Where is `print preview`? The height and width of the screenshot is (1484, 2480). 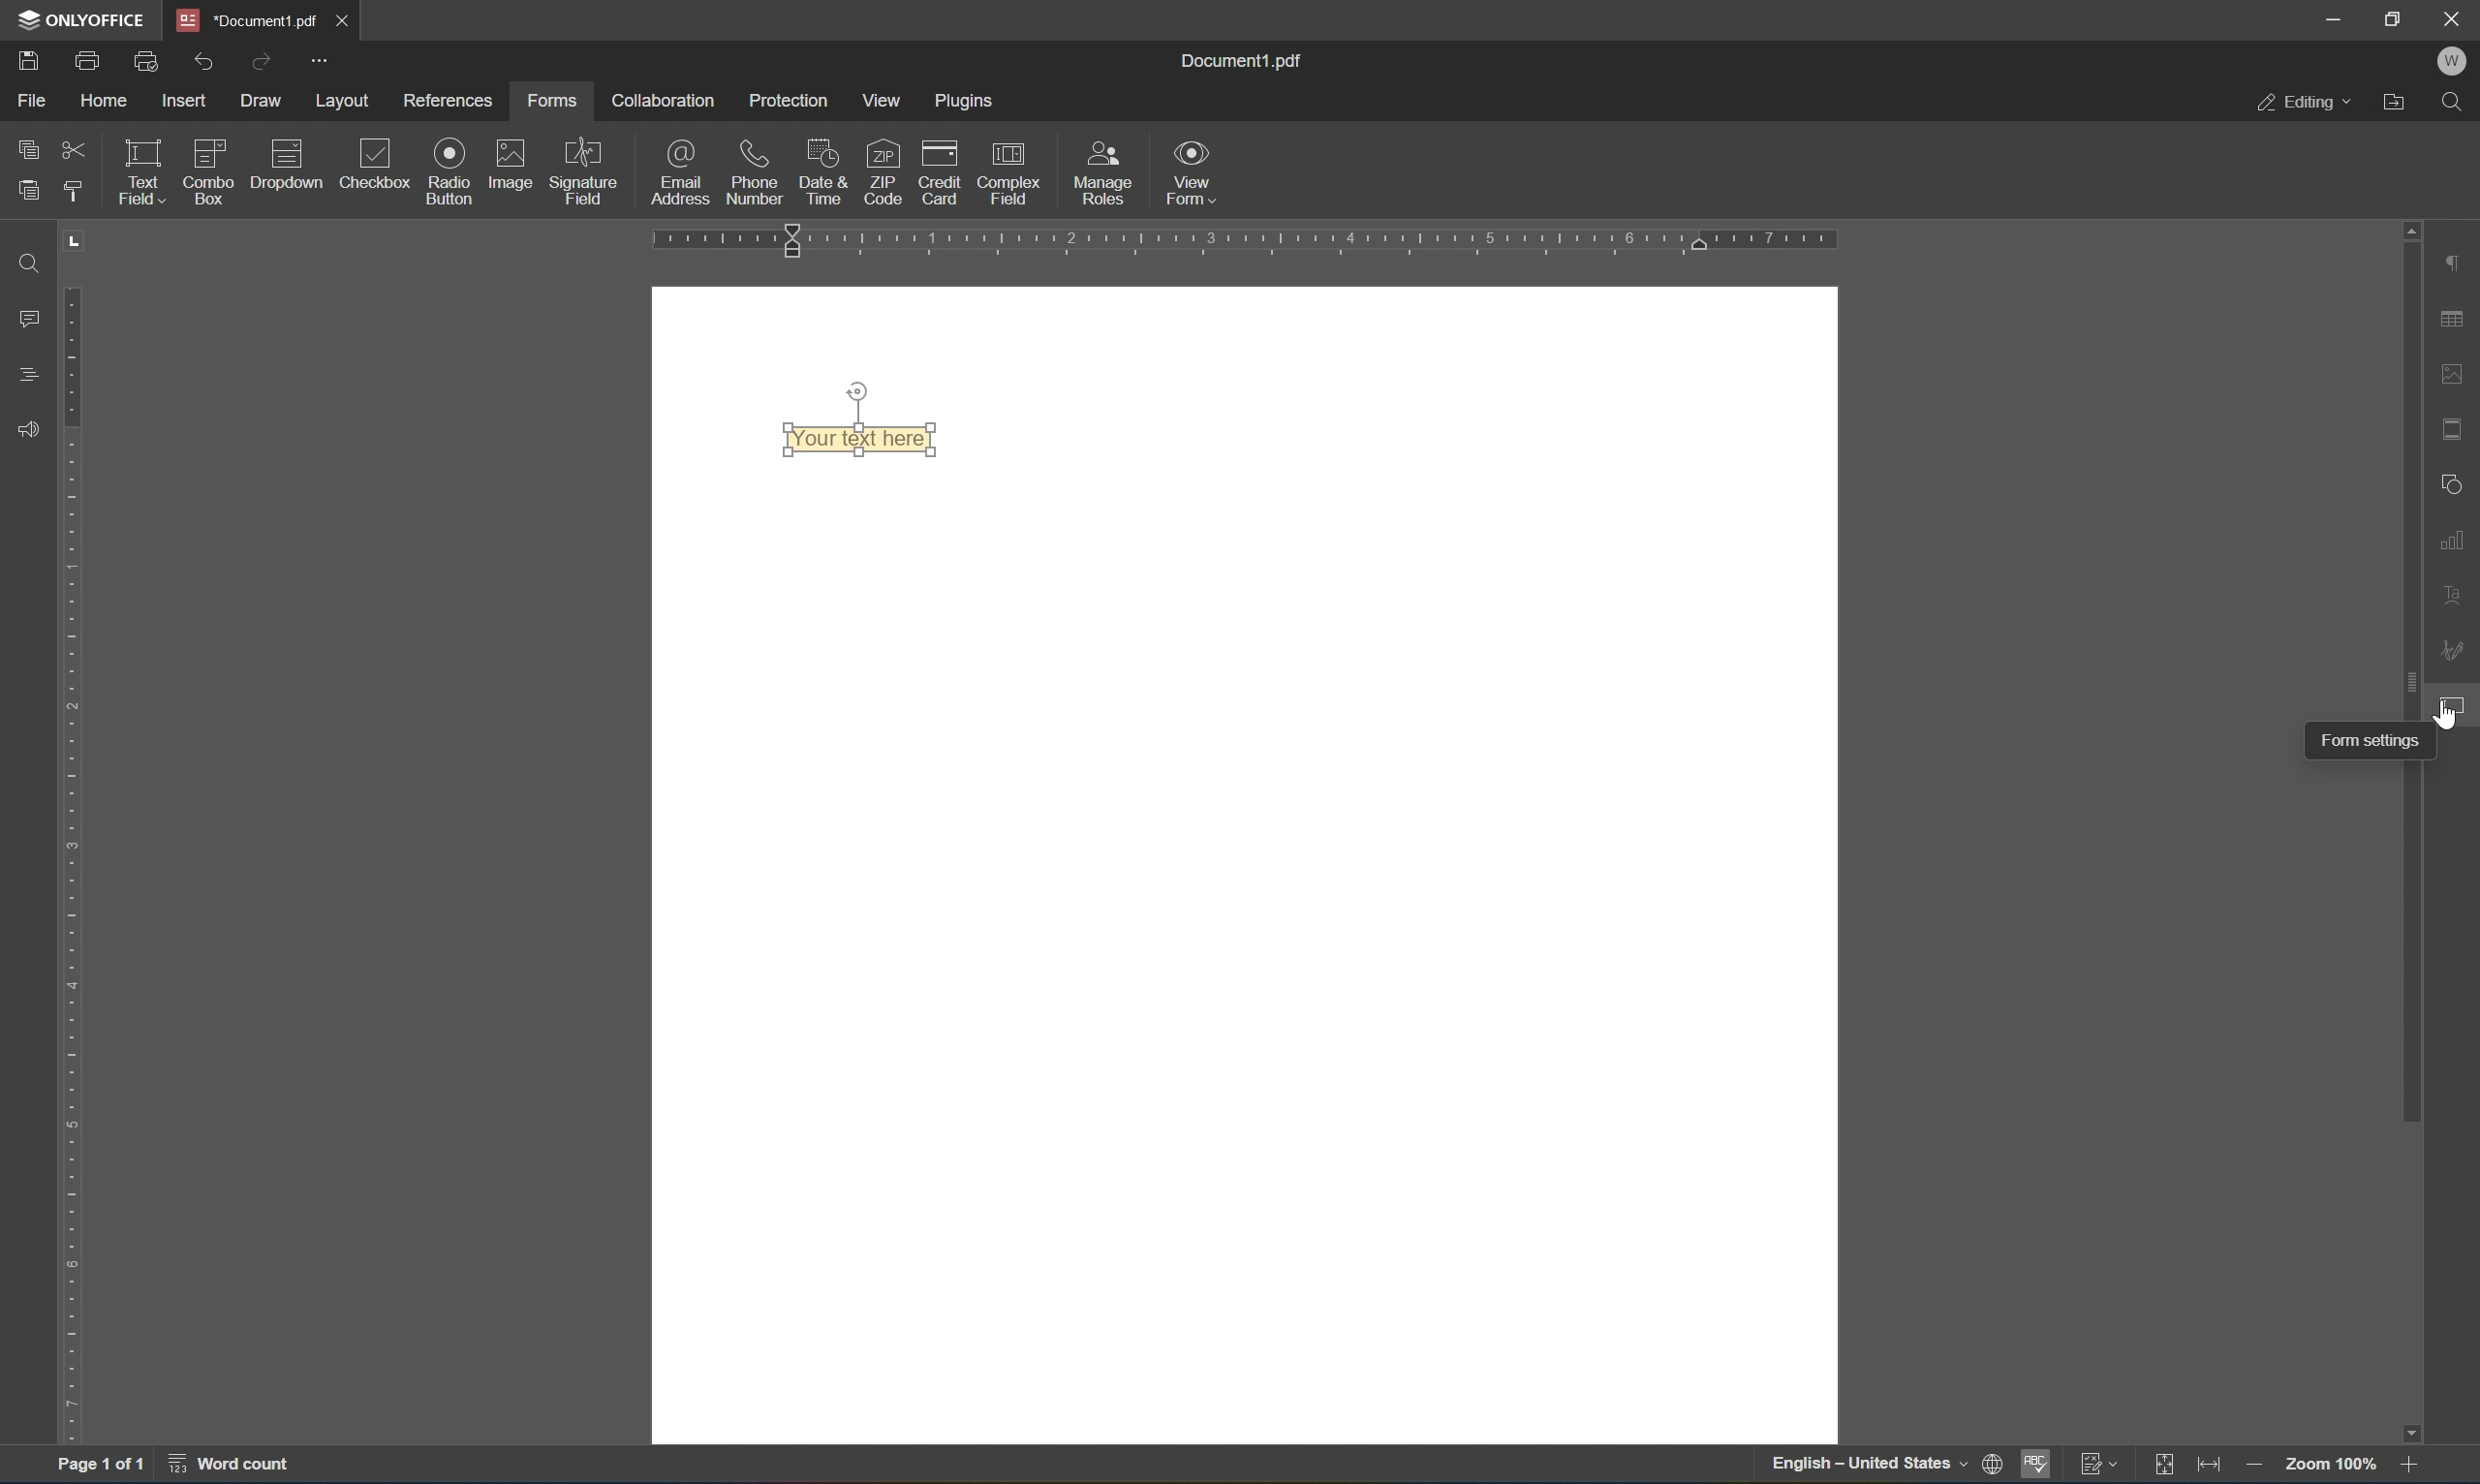 print preview is located at coordinates (144, 59).